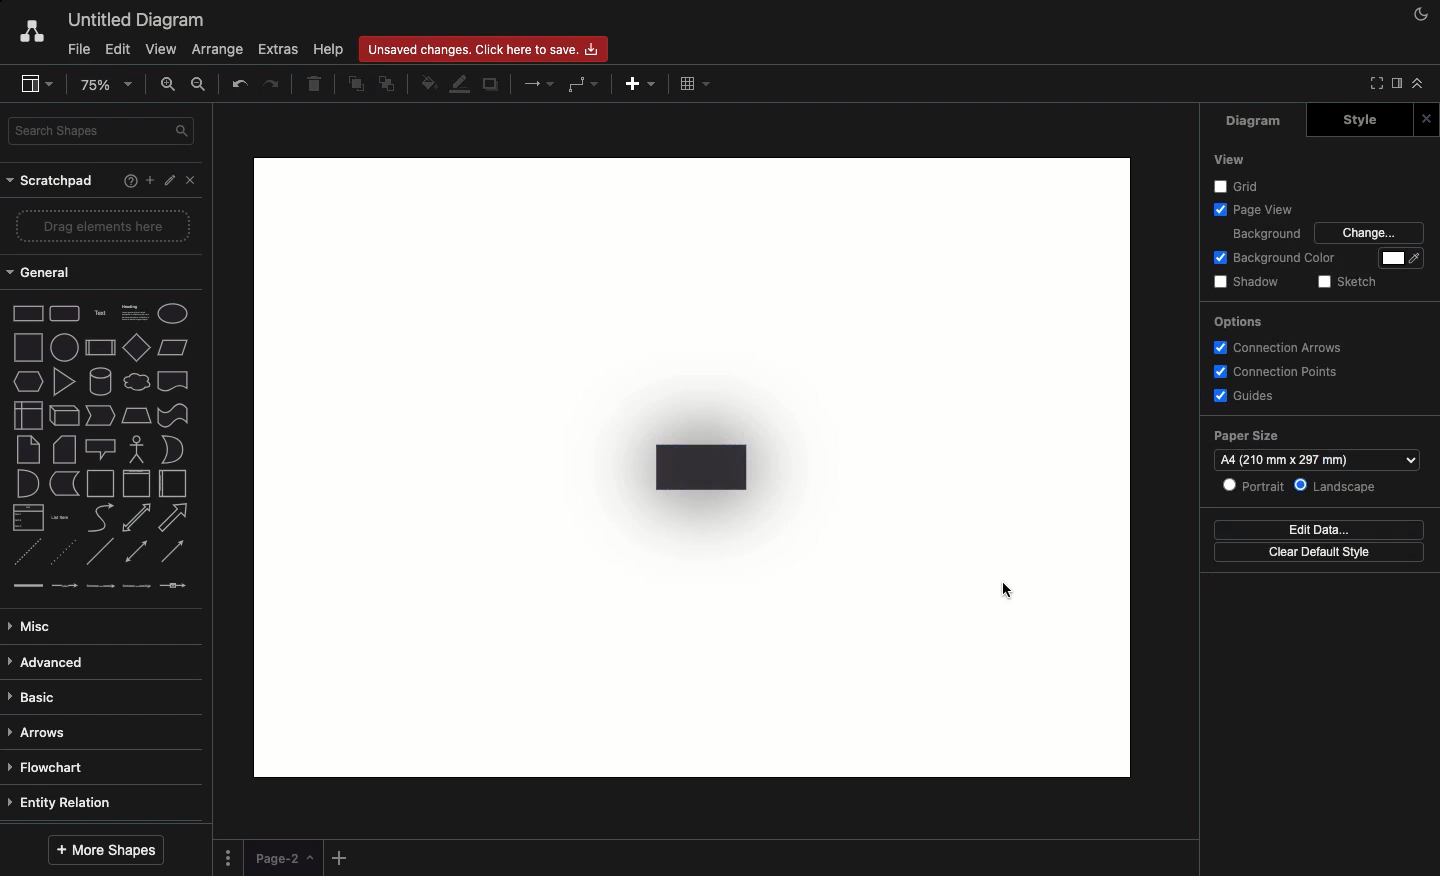 Image resolution: width=1440 pixels, height=876 pixels. What do you see at coordinates (1426, 119) in the screenshot?
I see `Close` at bounding box center [1426, 119].